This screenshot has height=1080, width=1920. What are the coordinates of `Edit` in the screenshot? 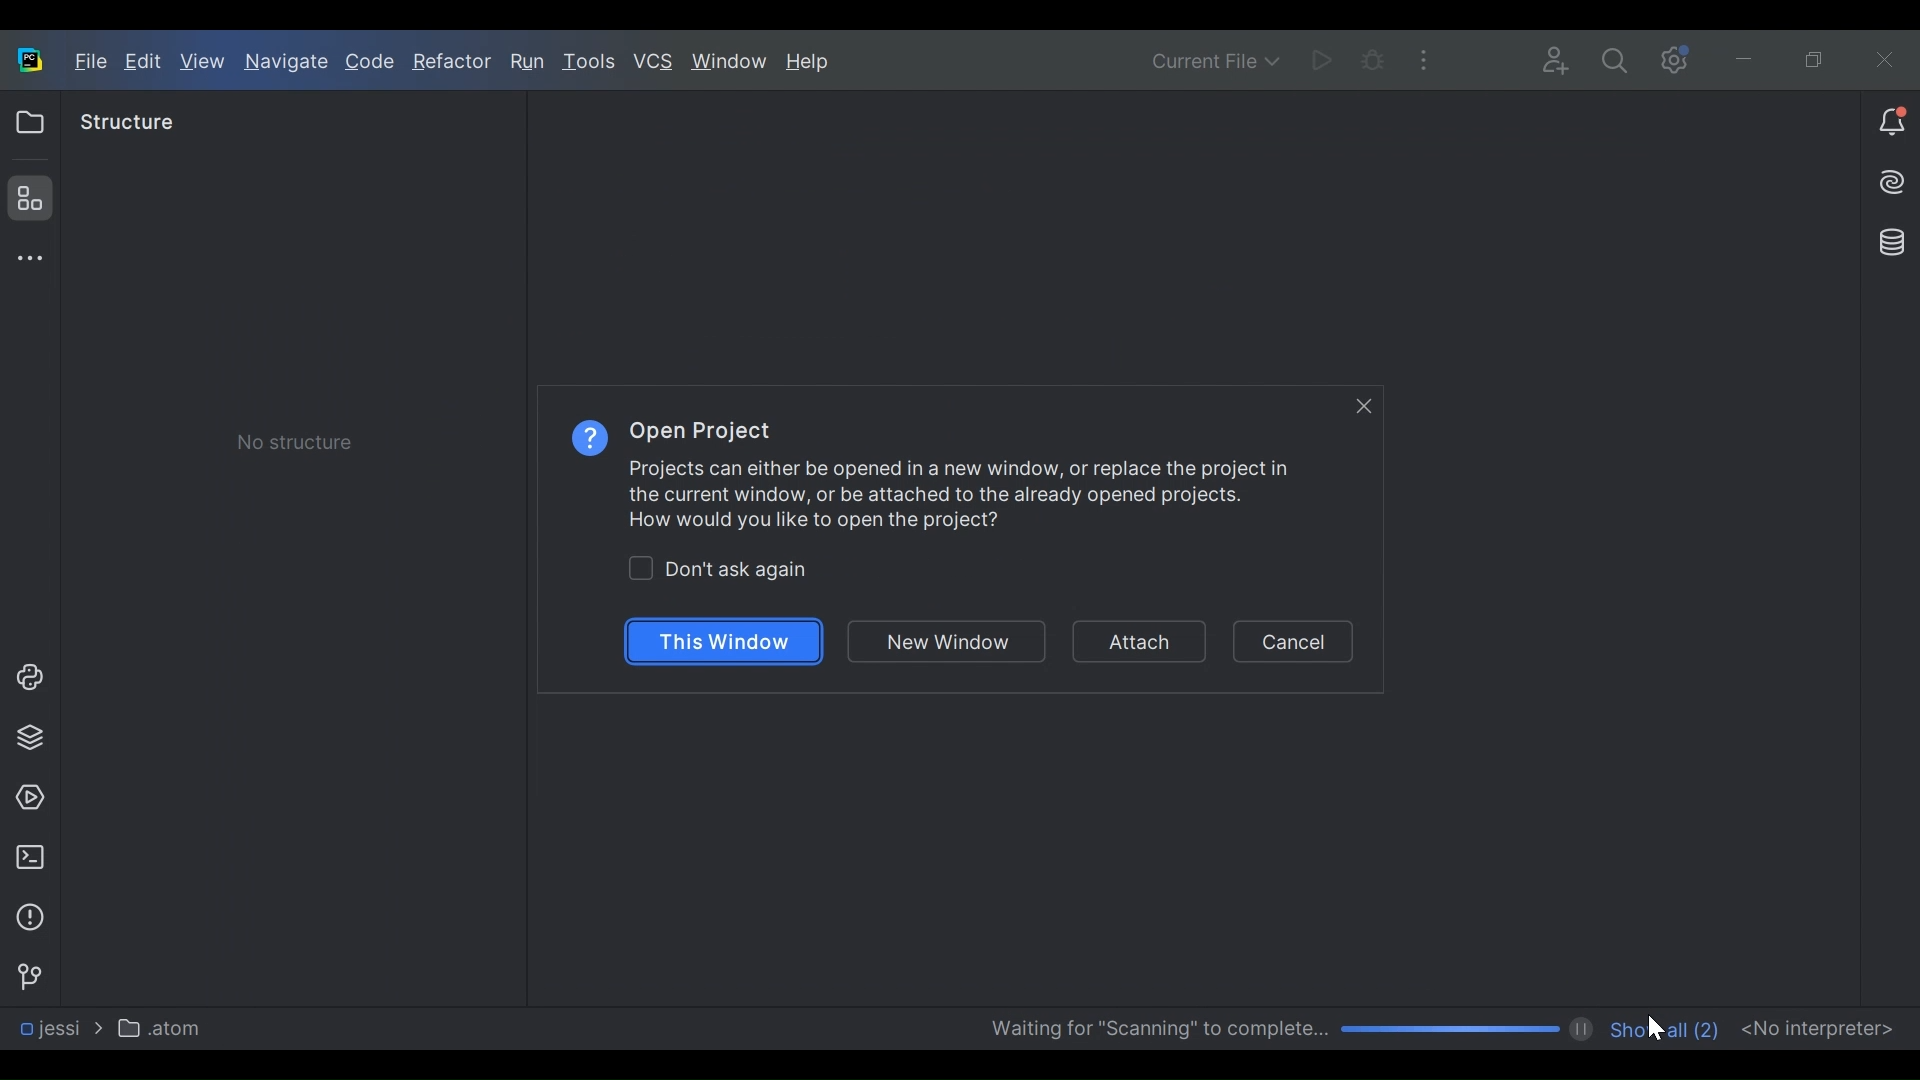 It's located at (145, 63).